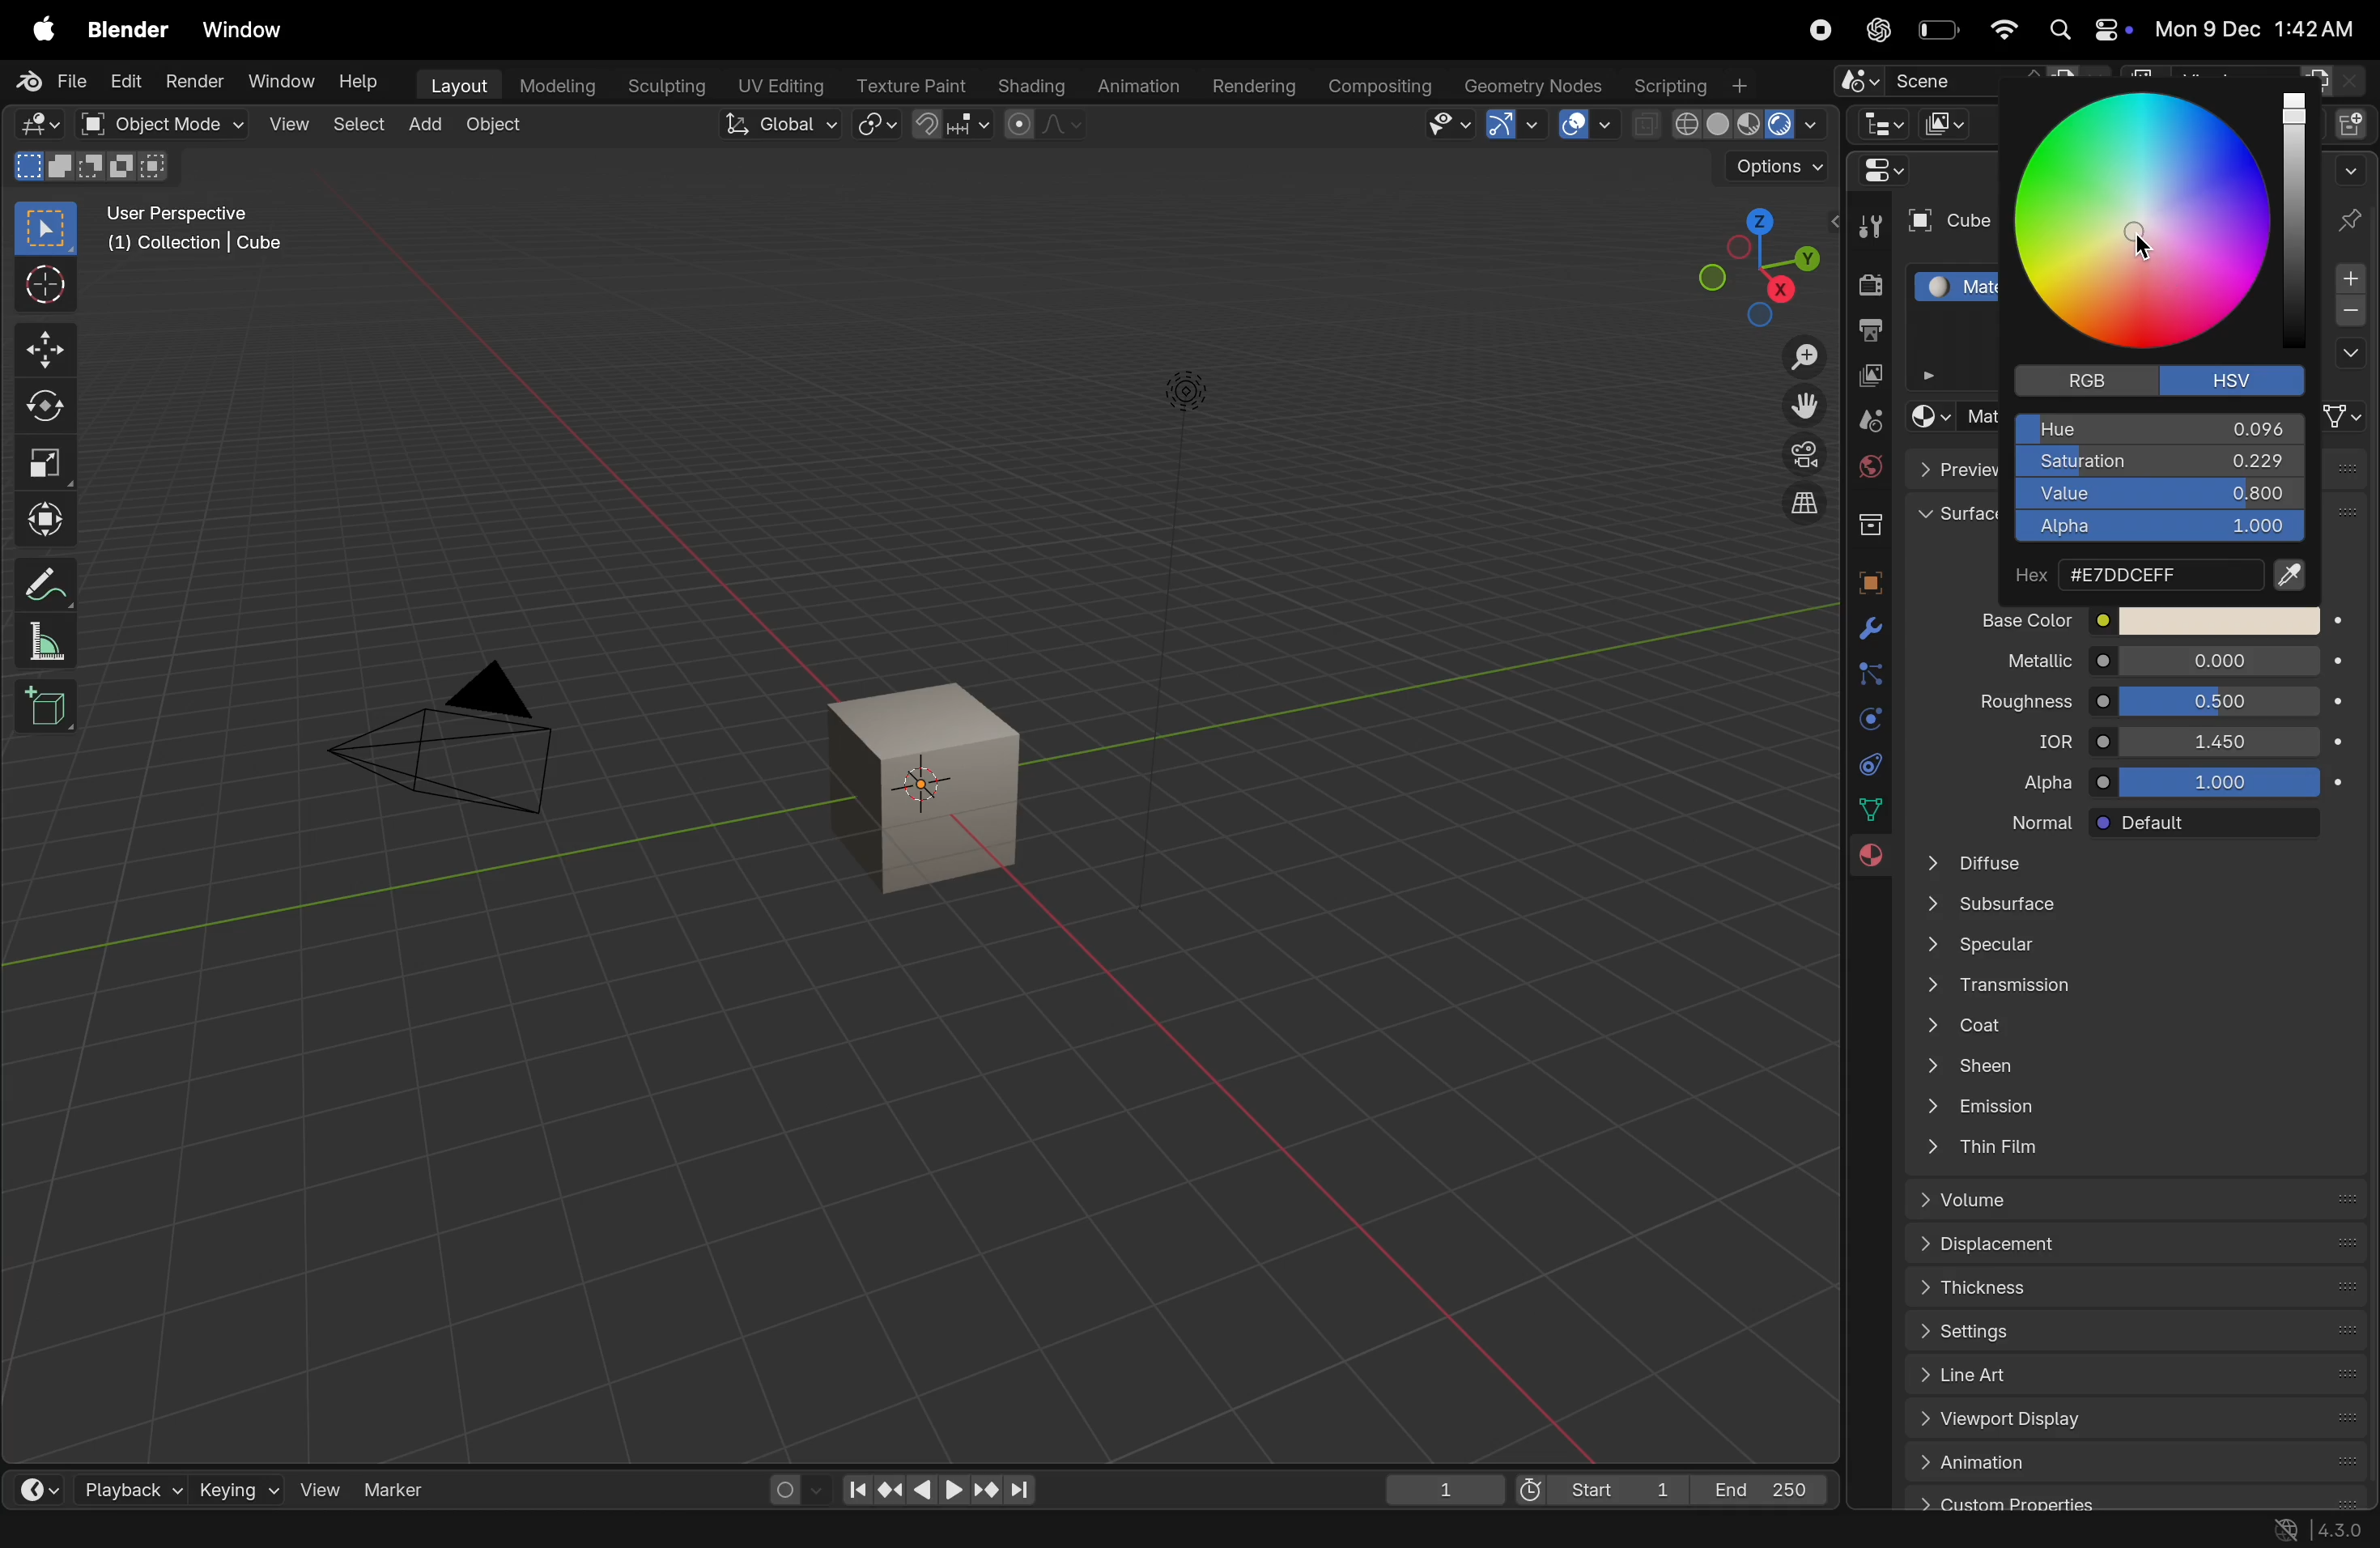  What do you see at coordinates (42, 641) in the screenshot?
I see `measure ` at bounding box center [42, 641].